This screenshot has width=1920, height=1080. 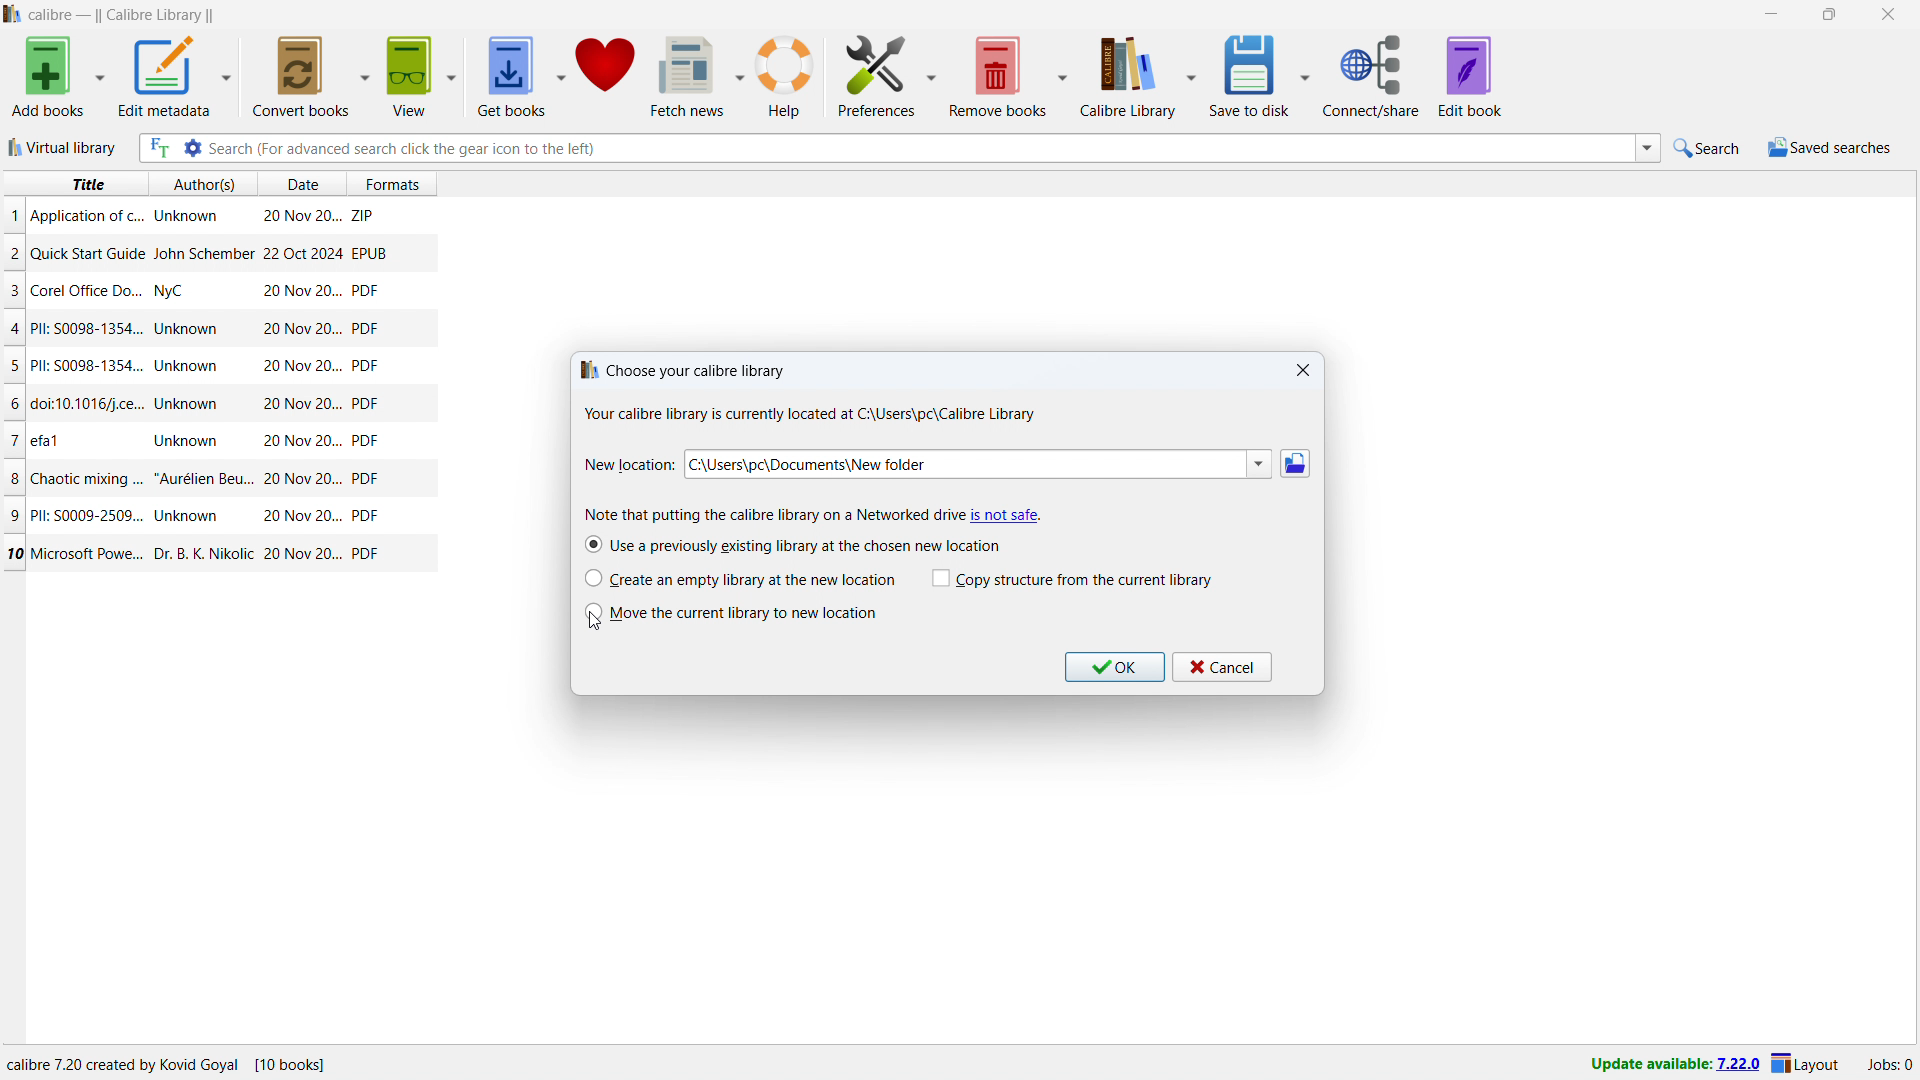 I want to click on Author, so click(x=190, y=366).